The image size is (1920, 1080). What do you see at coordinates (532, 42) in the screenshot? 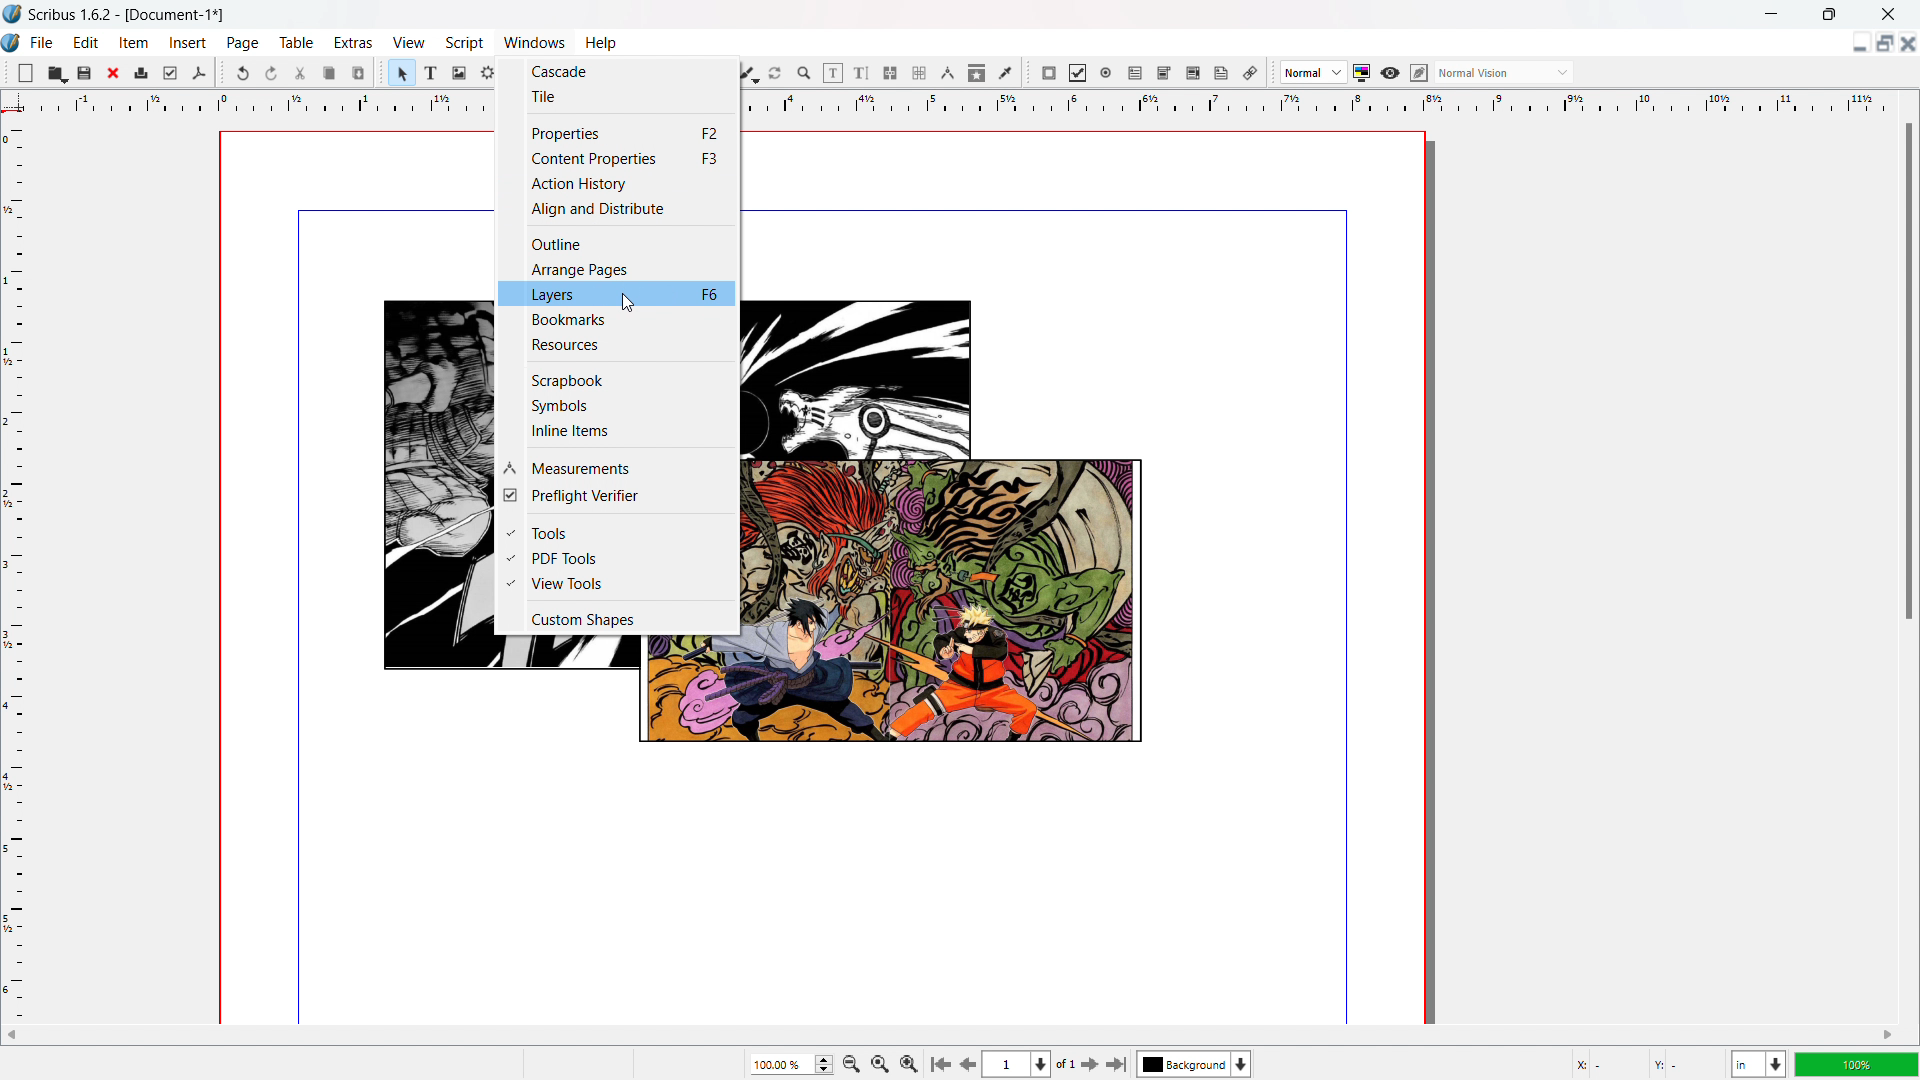
I see `windows` at bounding box center [532, 42].